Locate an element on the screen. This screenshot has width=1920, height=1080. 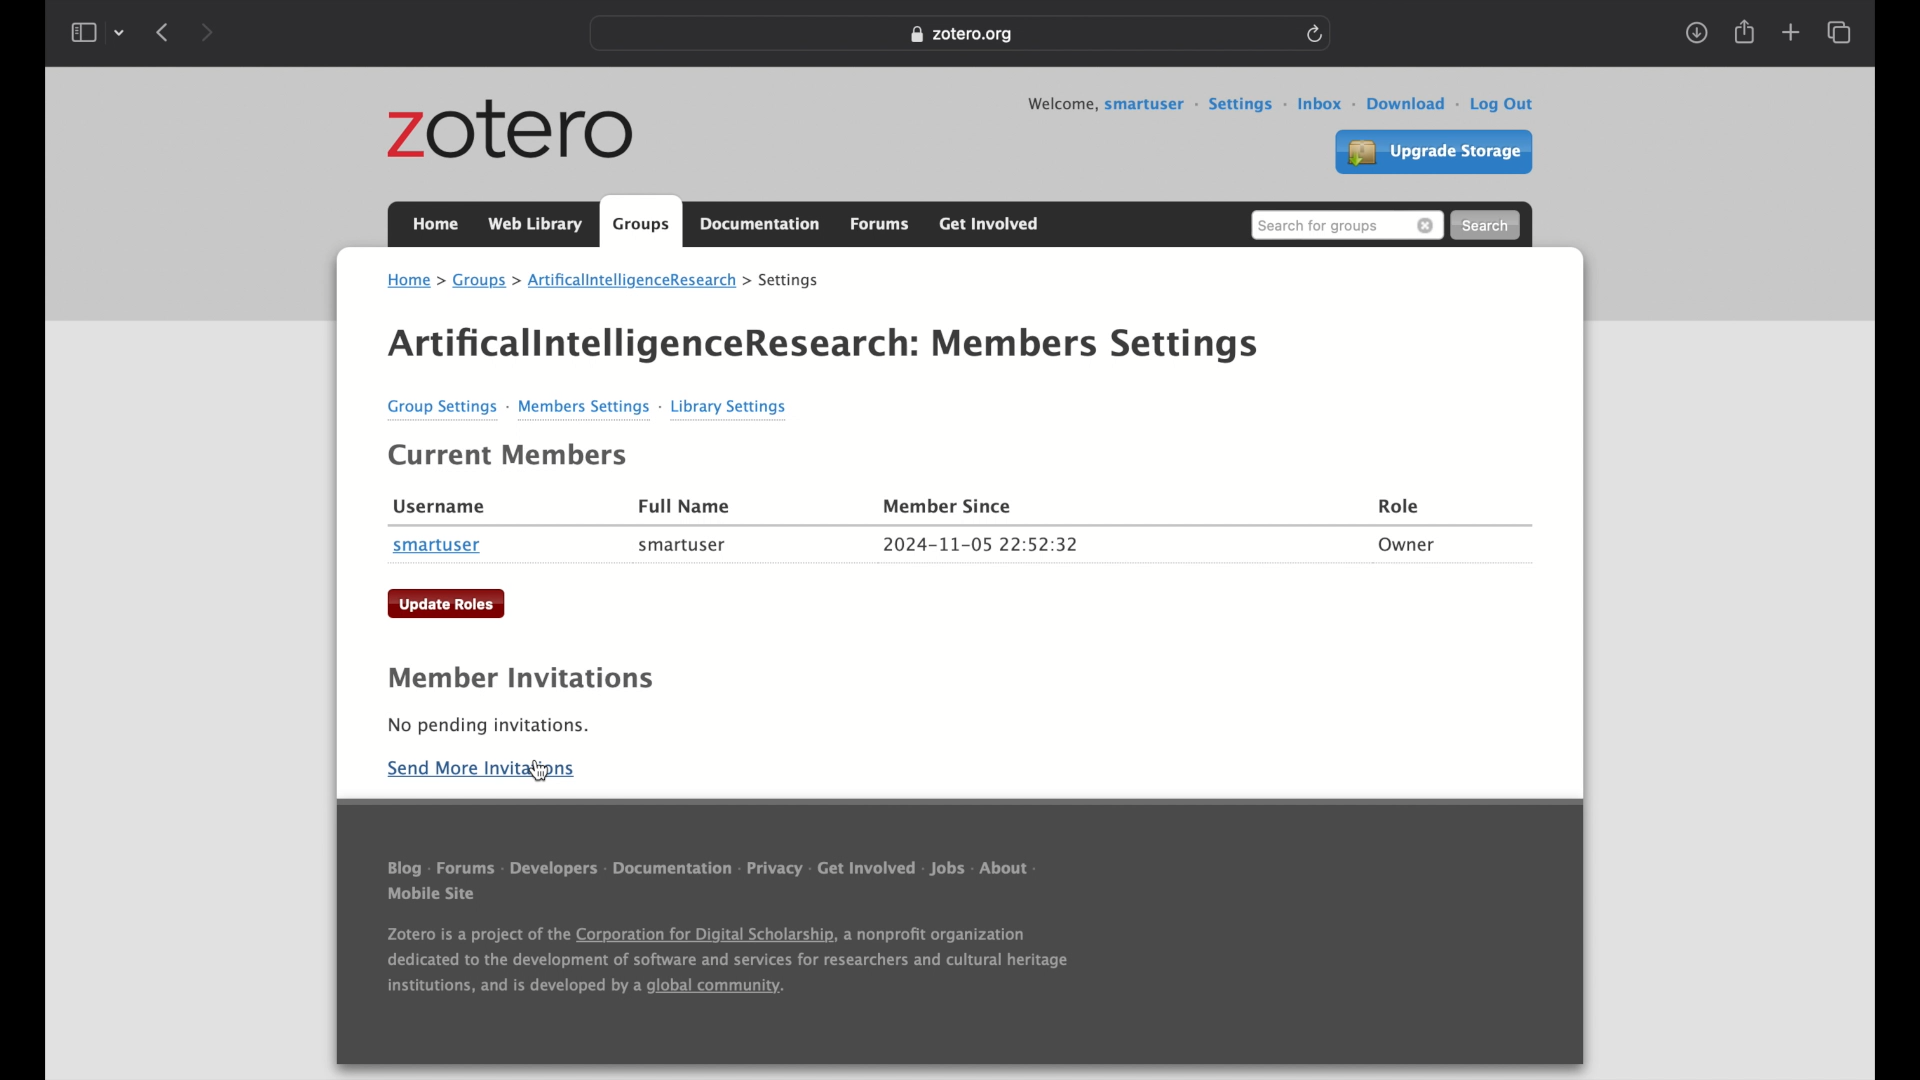
search for groups is located at coordinates (1346, 226).